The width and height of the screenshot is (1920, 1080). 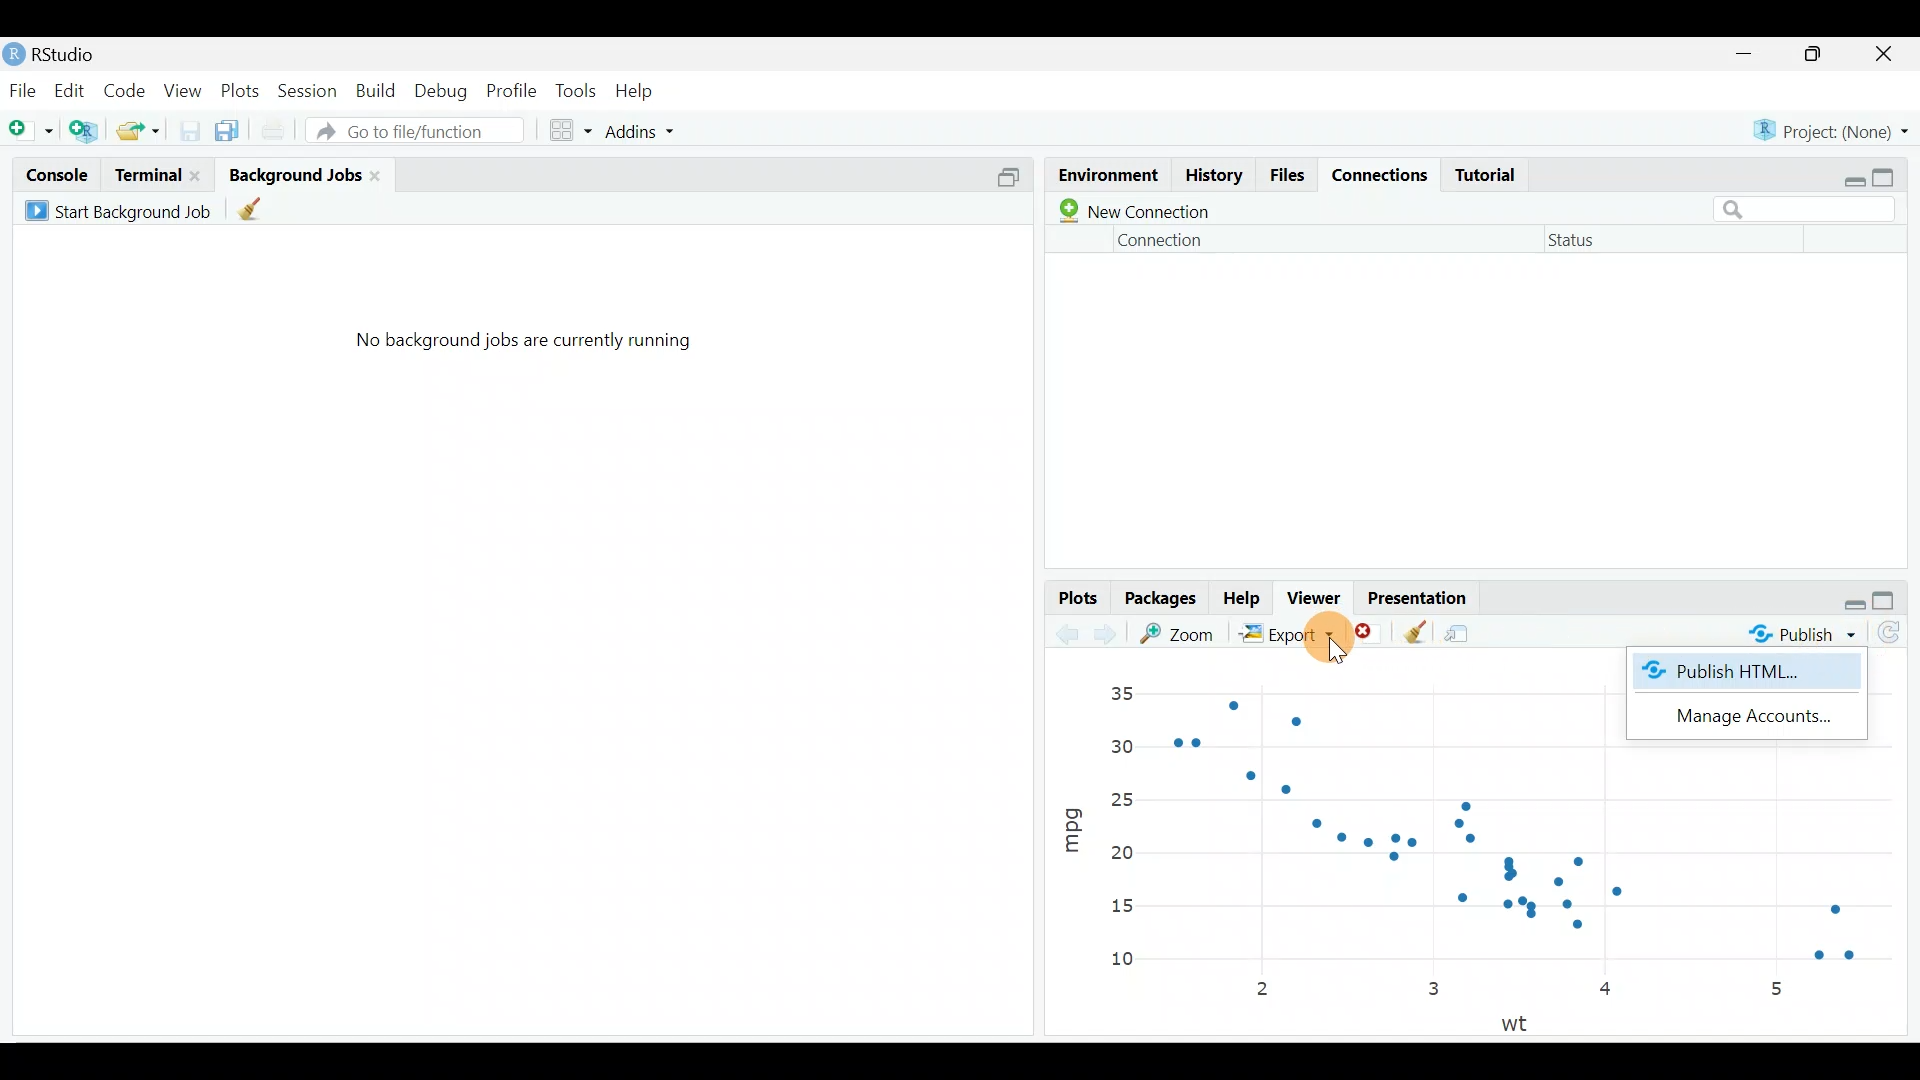 What do you see at coordinates (1832, 129) in the screenshot?
I see `Project (None)` at bounding box center [1832, 129].